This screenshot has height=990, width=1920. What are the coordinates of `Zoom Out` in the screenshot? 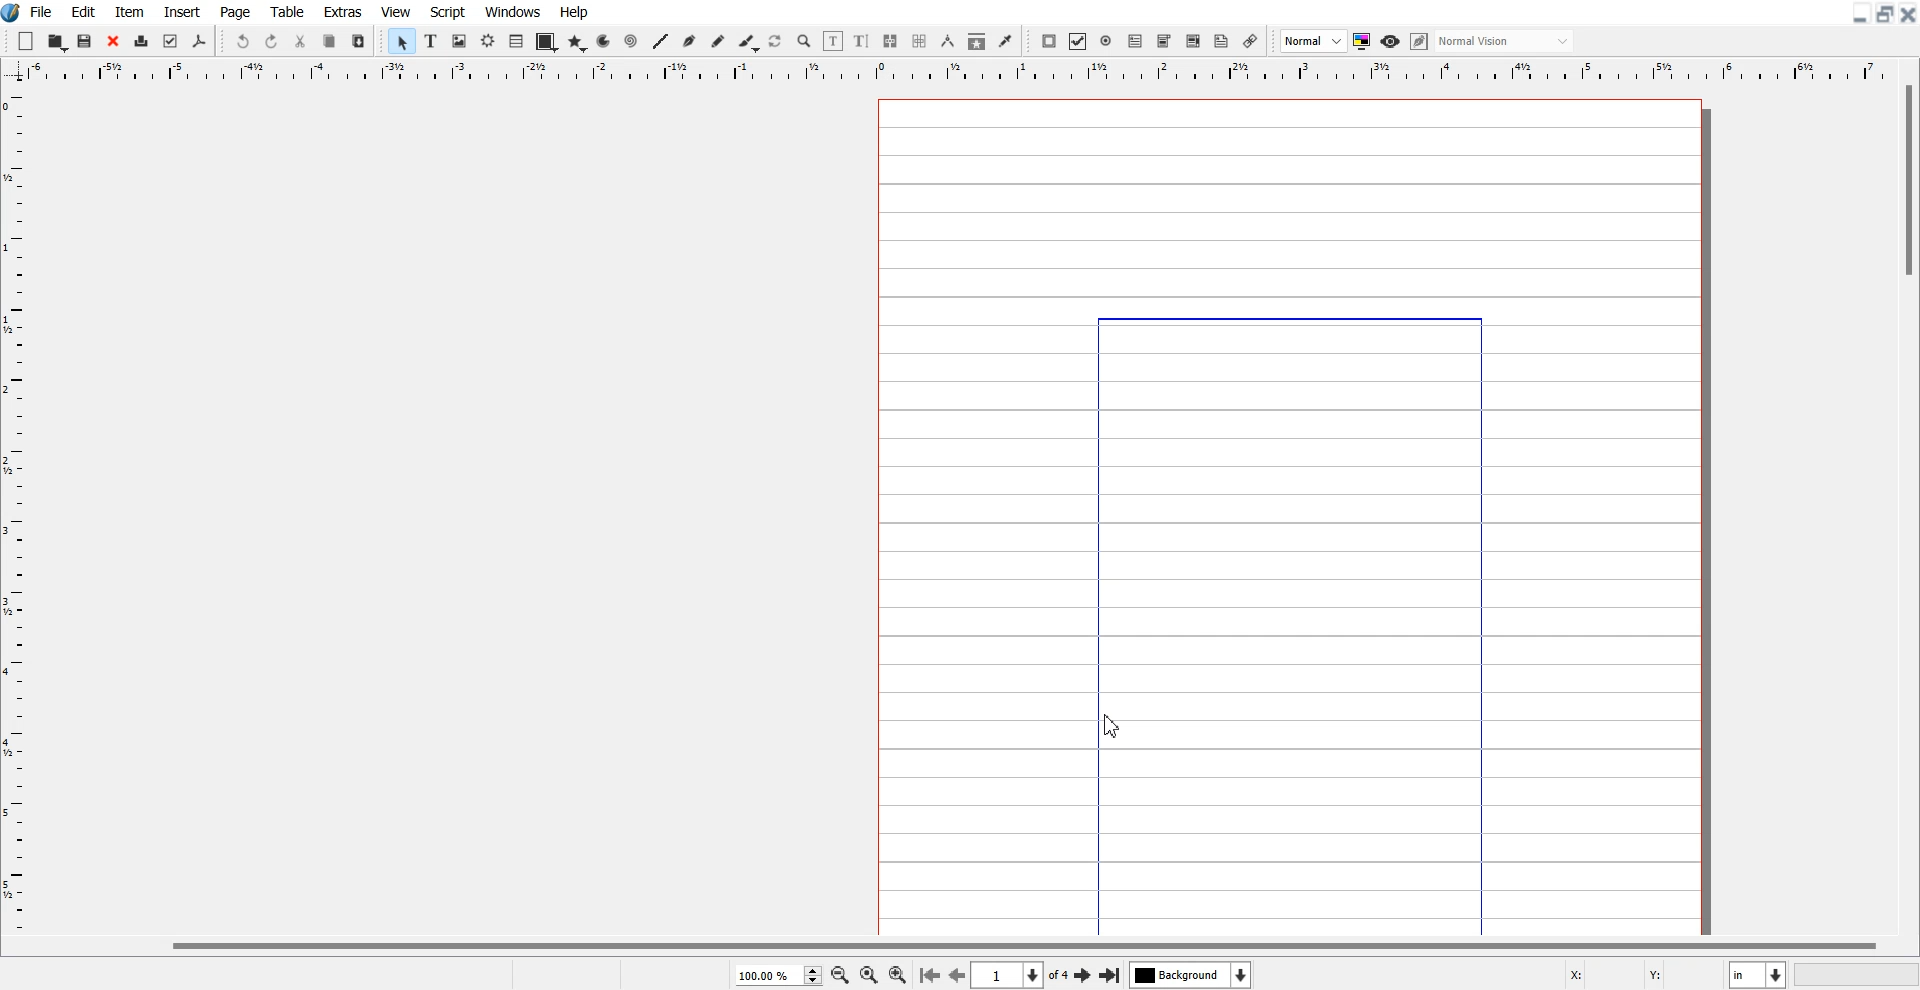 It's located at (840, 975).